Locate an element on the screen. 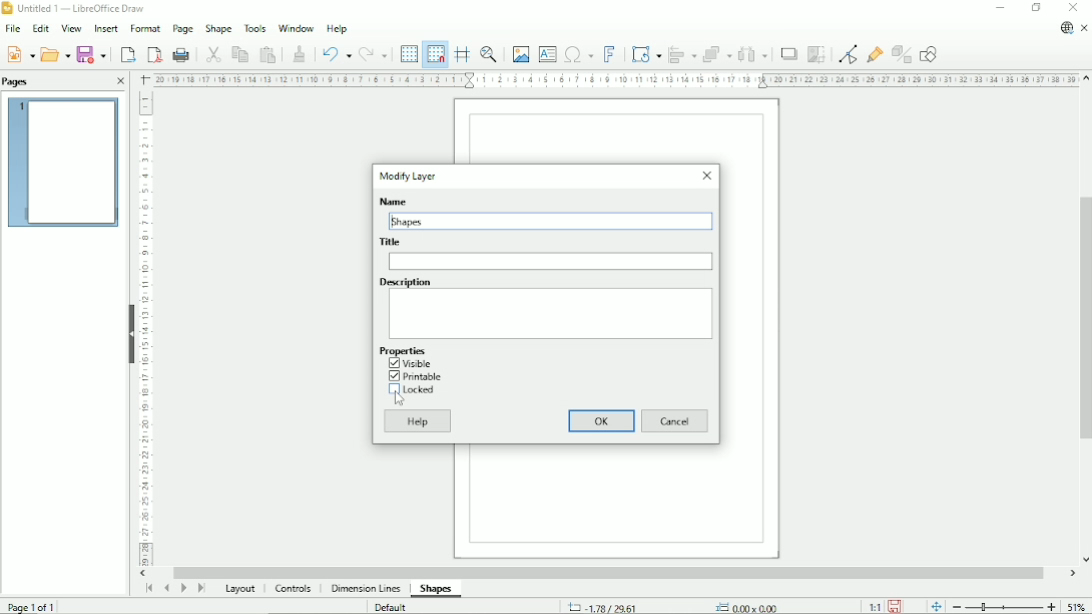 The image size is (1092, 614). Horizontal scroll button is located at coordinates (143, 574).